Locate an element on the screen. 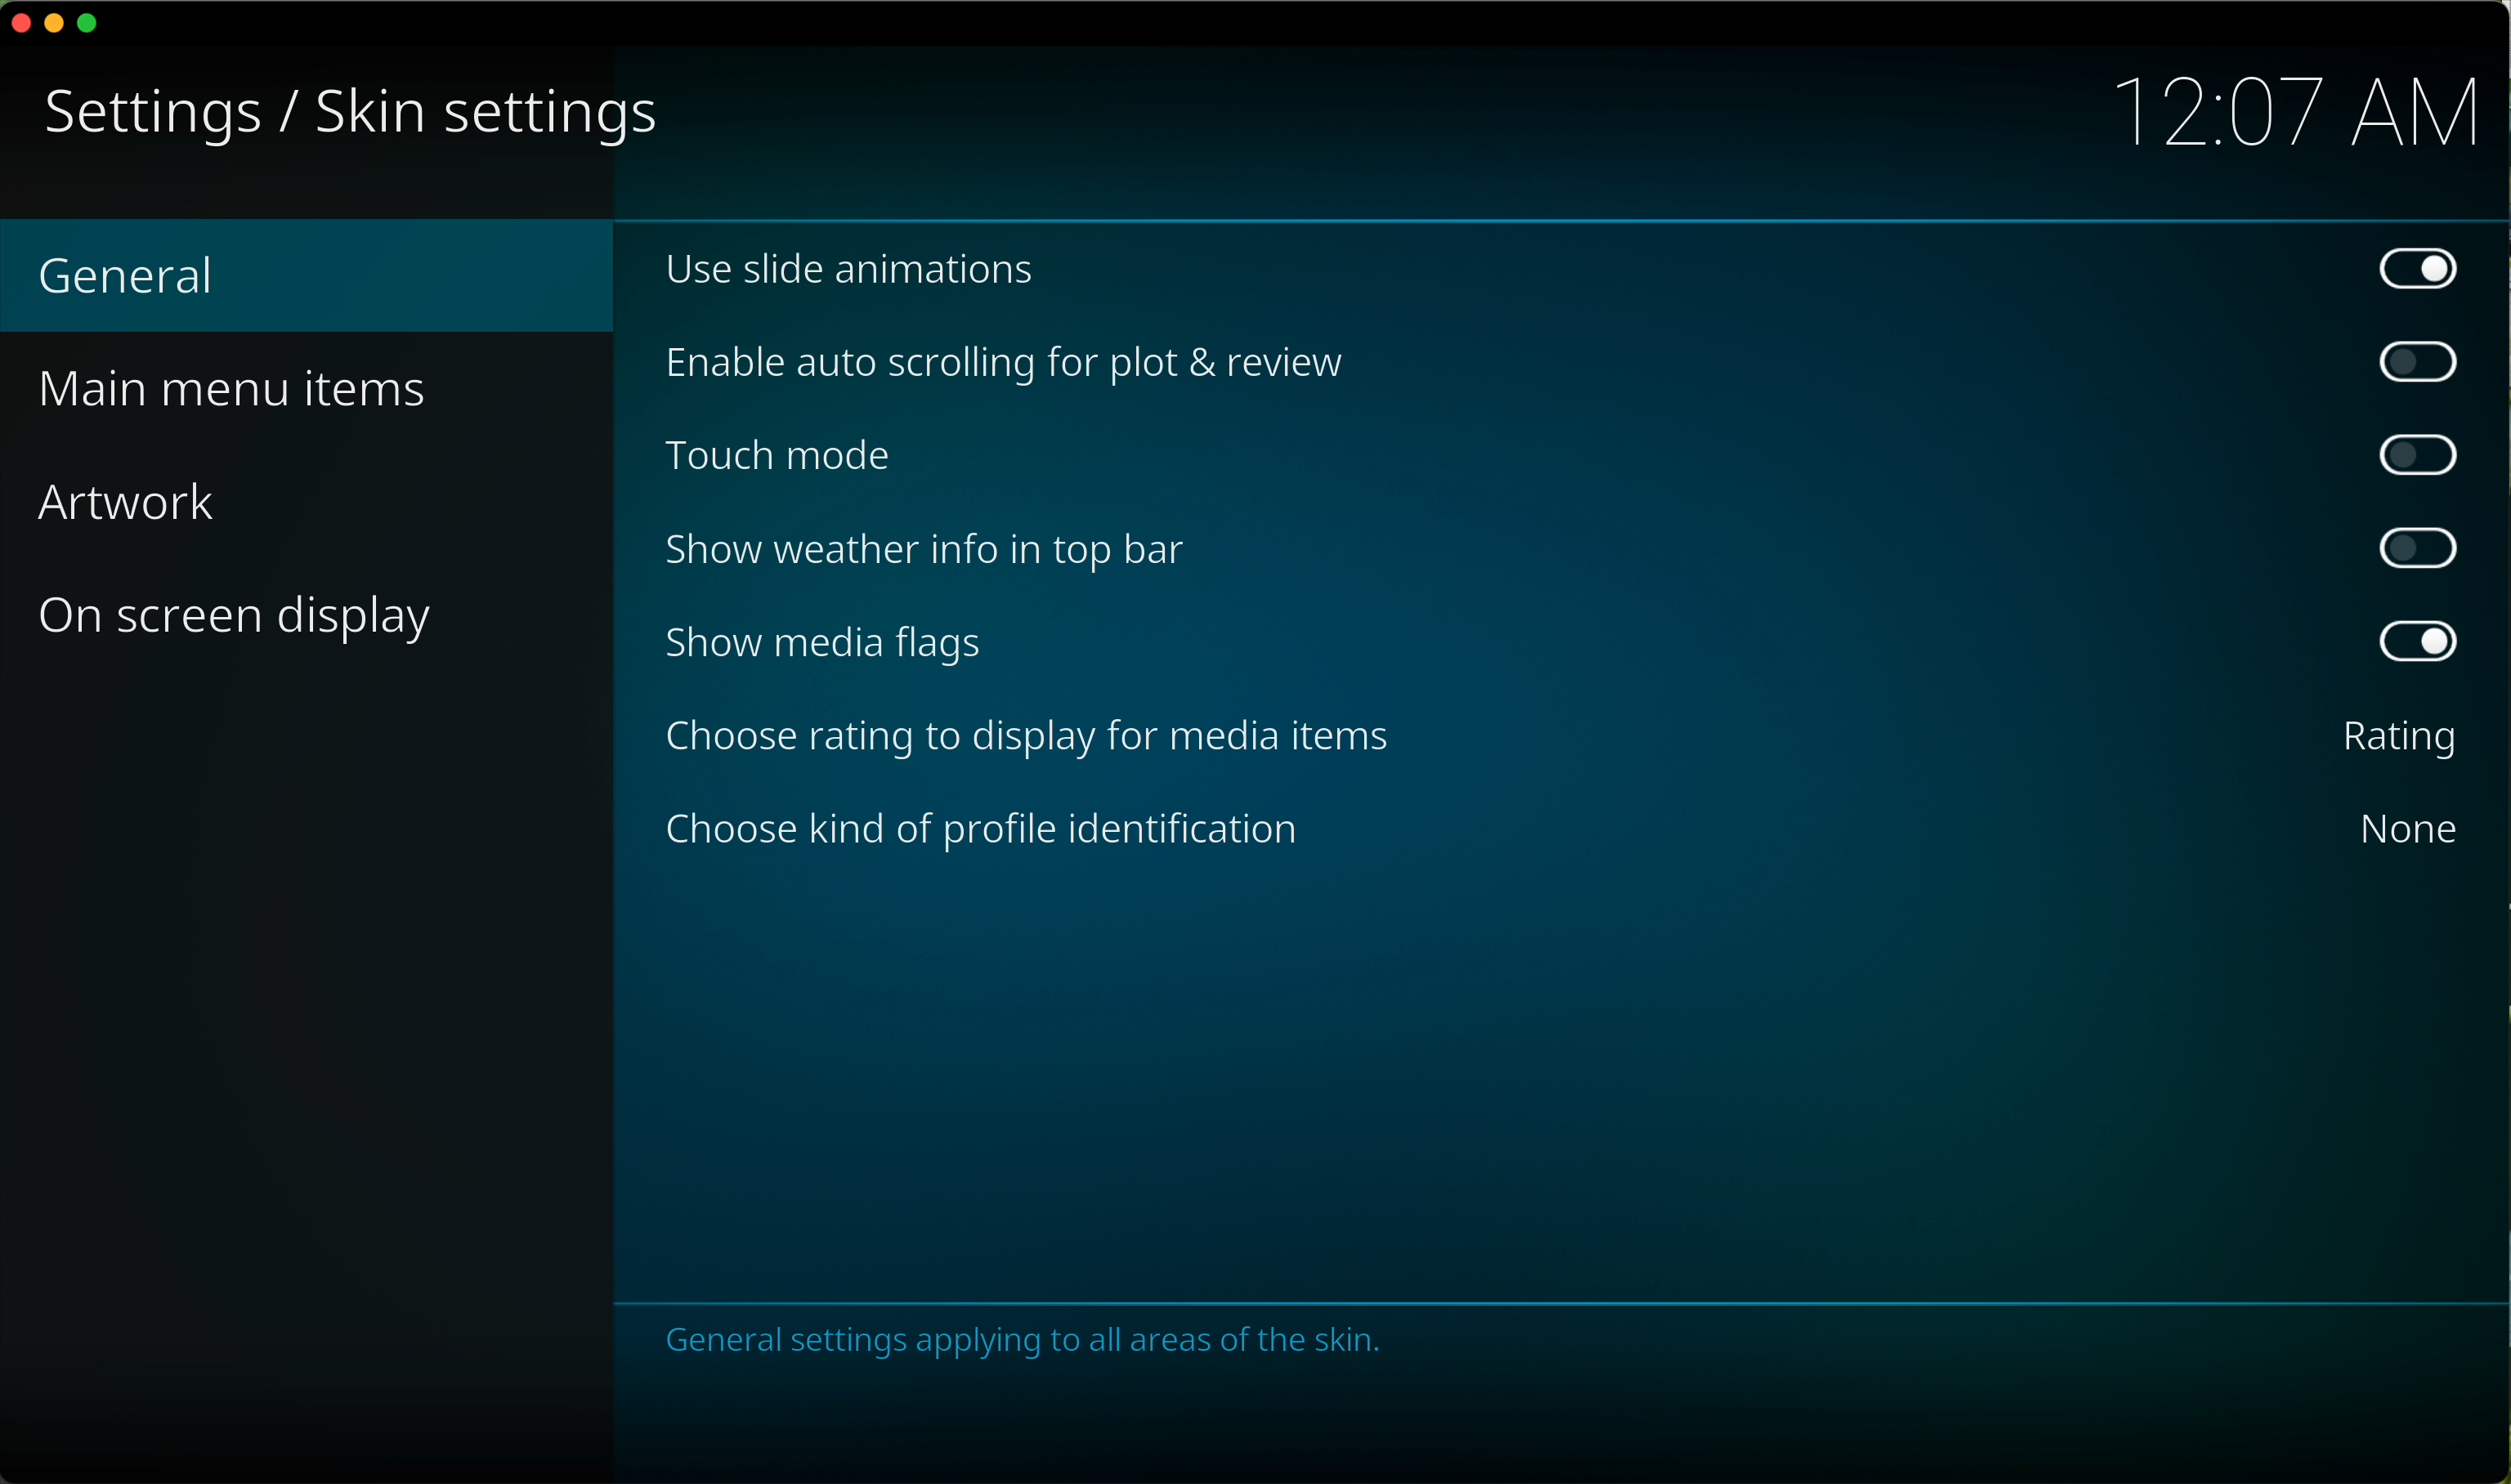 Image resolution: width=2511 pixels, height=1484 pixels. skin settings is located at coordinates (342, 112).